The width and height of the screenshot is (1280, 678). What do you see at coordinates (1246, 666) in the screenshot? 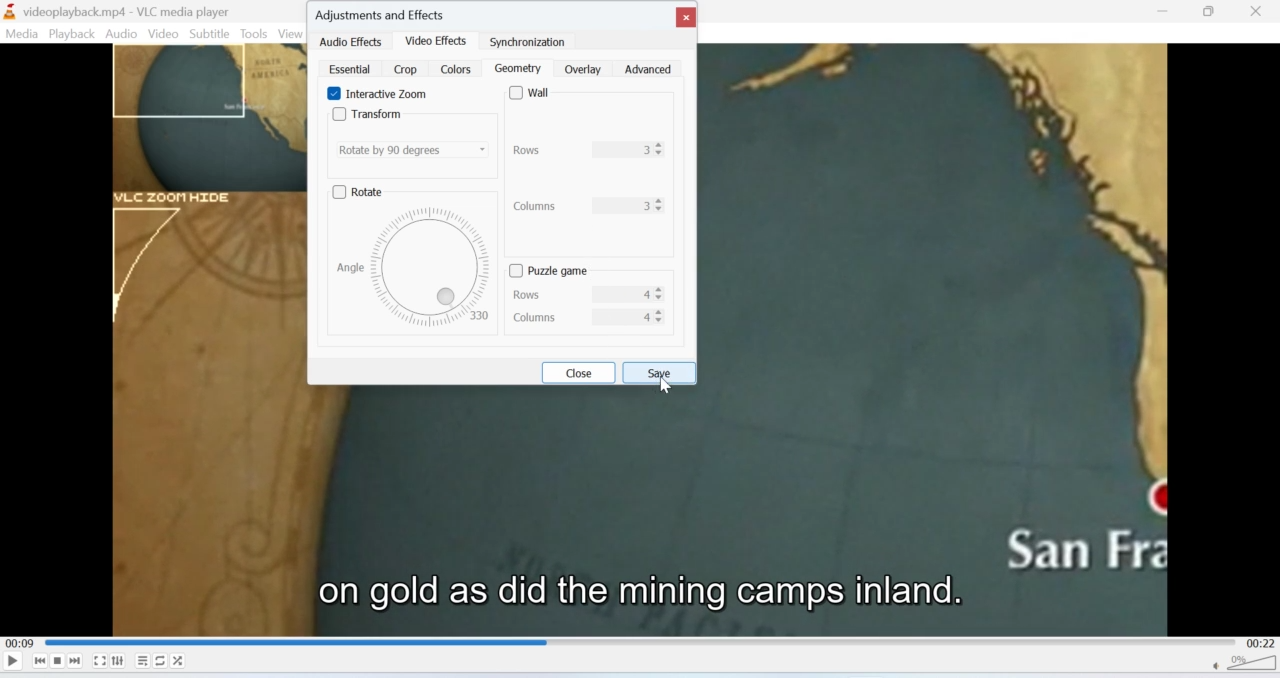
I see `Volume` at bounding box center [1246, 666].